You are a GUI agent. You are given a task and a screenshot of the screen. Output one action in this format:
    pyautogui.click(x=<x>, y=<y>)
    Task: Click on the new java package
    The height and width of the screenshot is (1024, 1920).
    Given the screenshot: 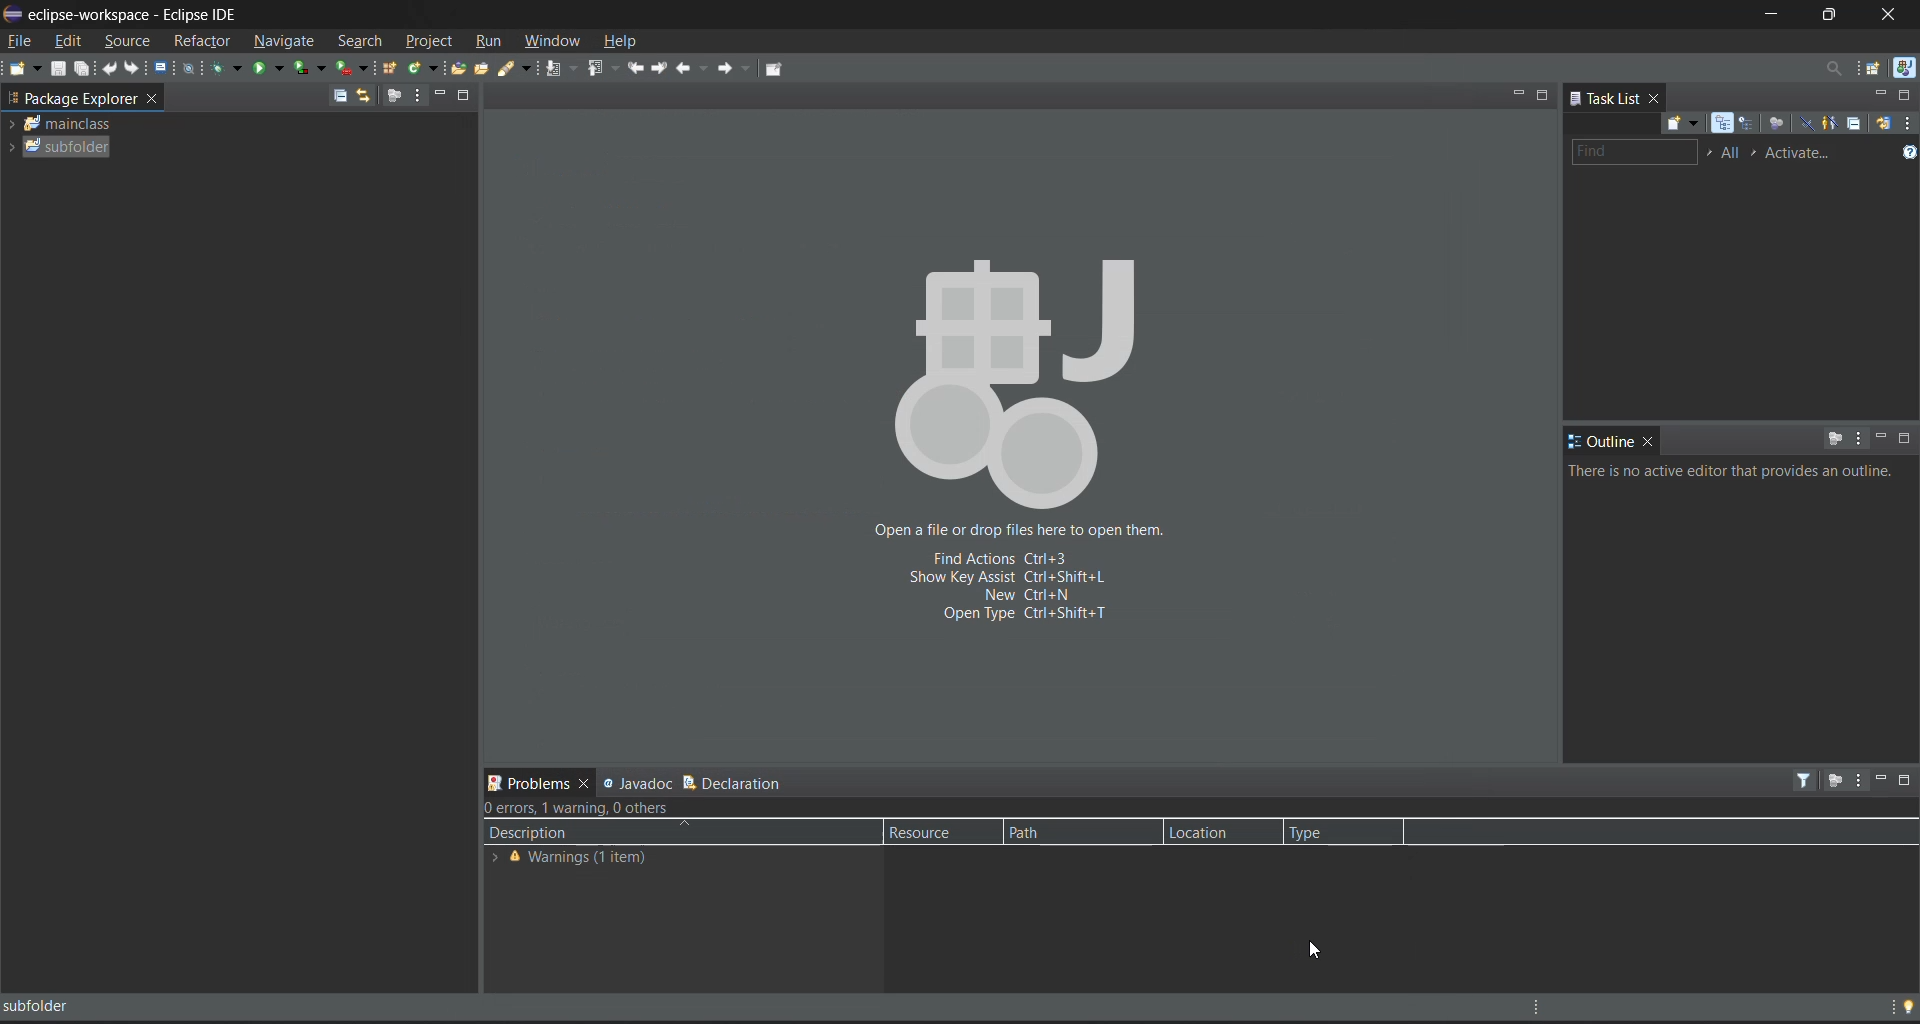 What is the action you would take?
    pyautogui.click(x=391, y=69)
    